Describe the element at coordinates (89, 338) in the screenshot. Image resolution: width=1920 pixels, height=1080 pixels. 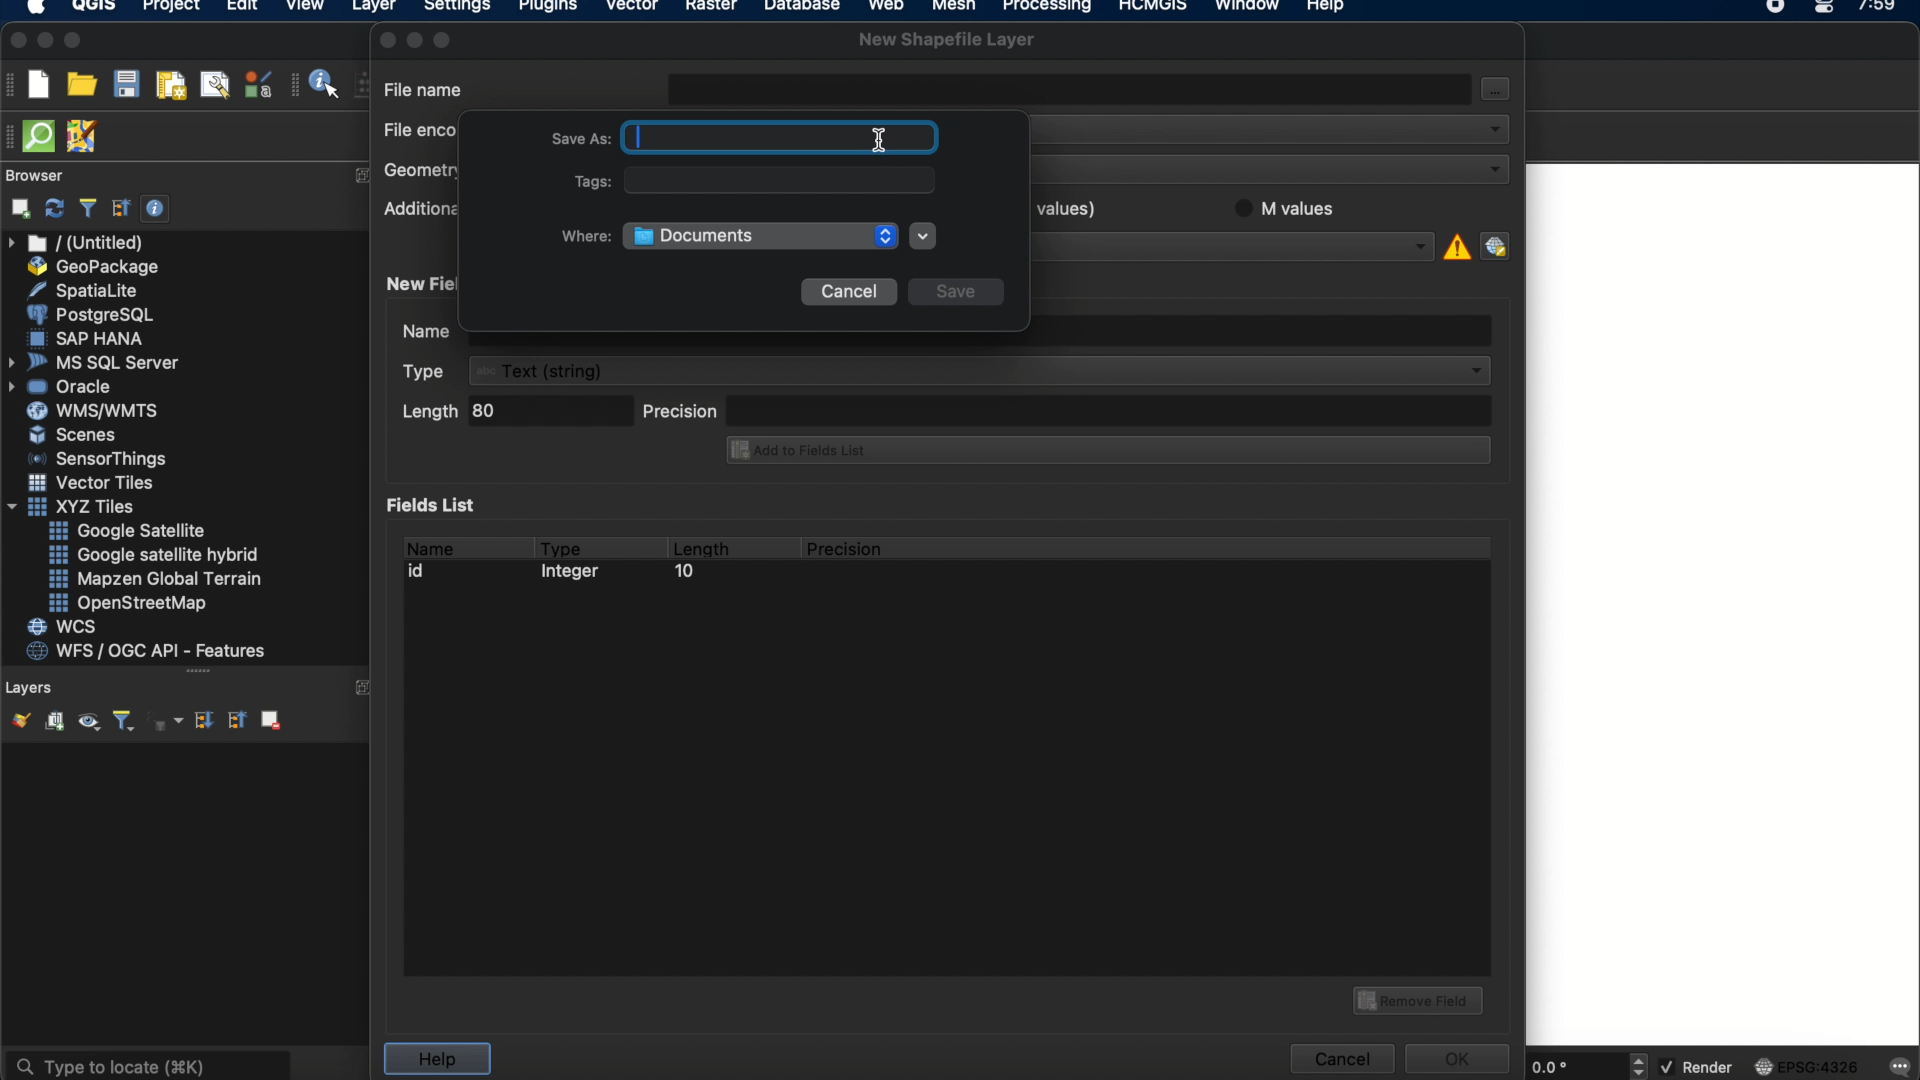
I see `sap hana` at that location.